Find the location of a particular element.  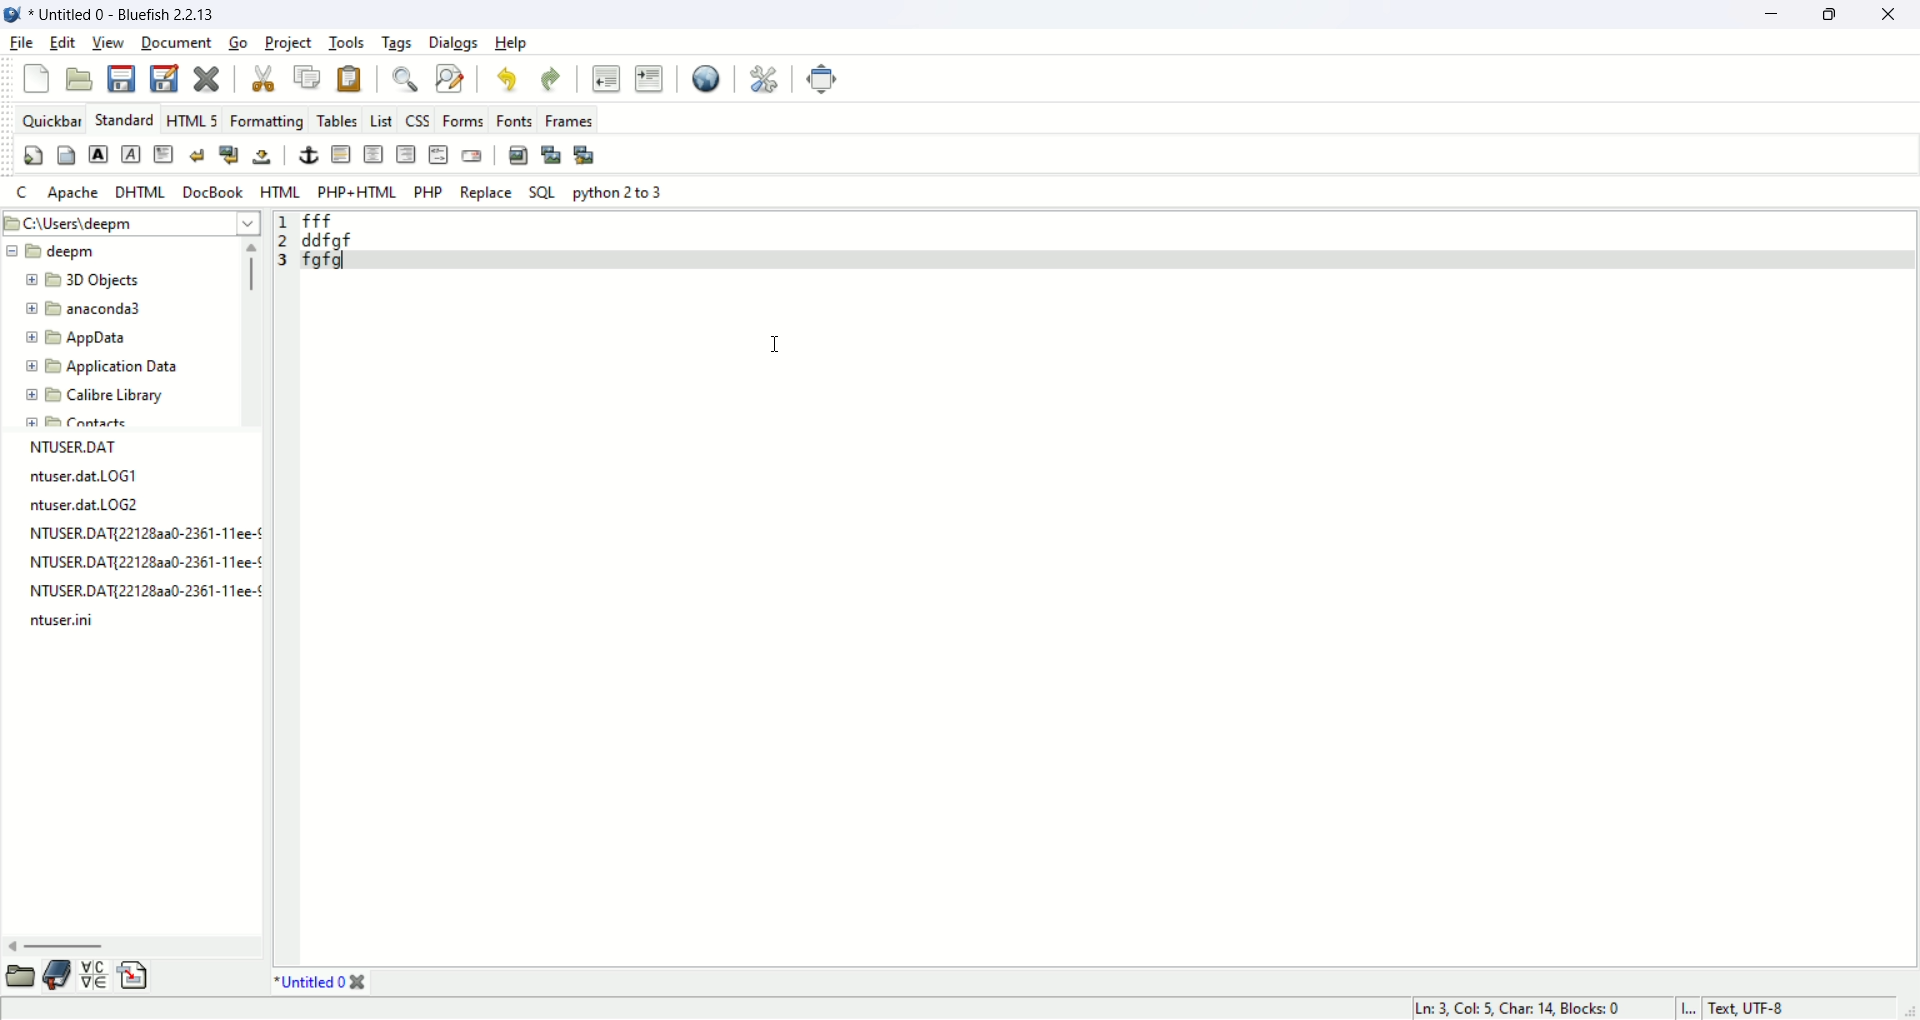

advanced find and replace is located at coordinates (449, 76).